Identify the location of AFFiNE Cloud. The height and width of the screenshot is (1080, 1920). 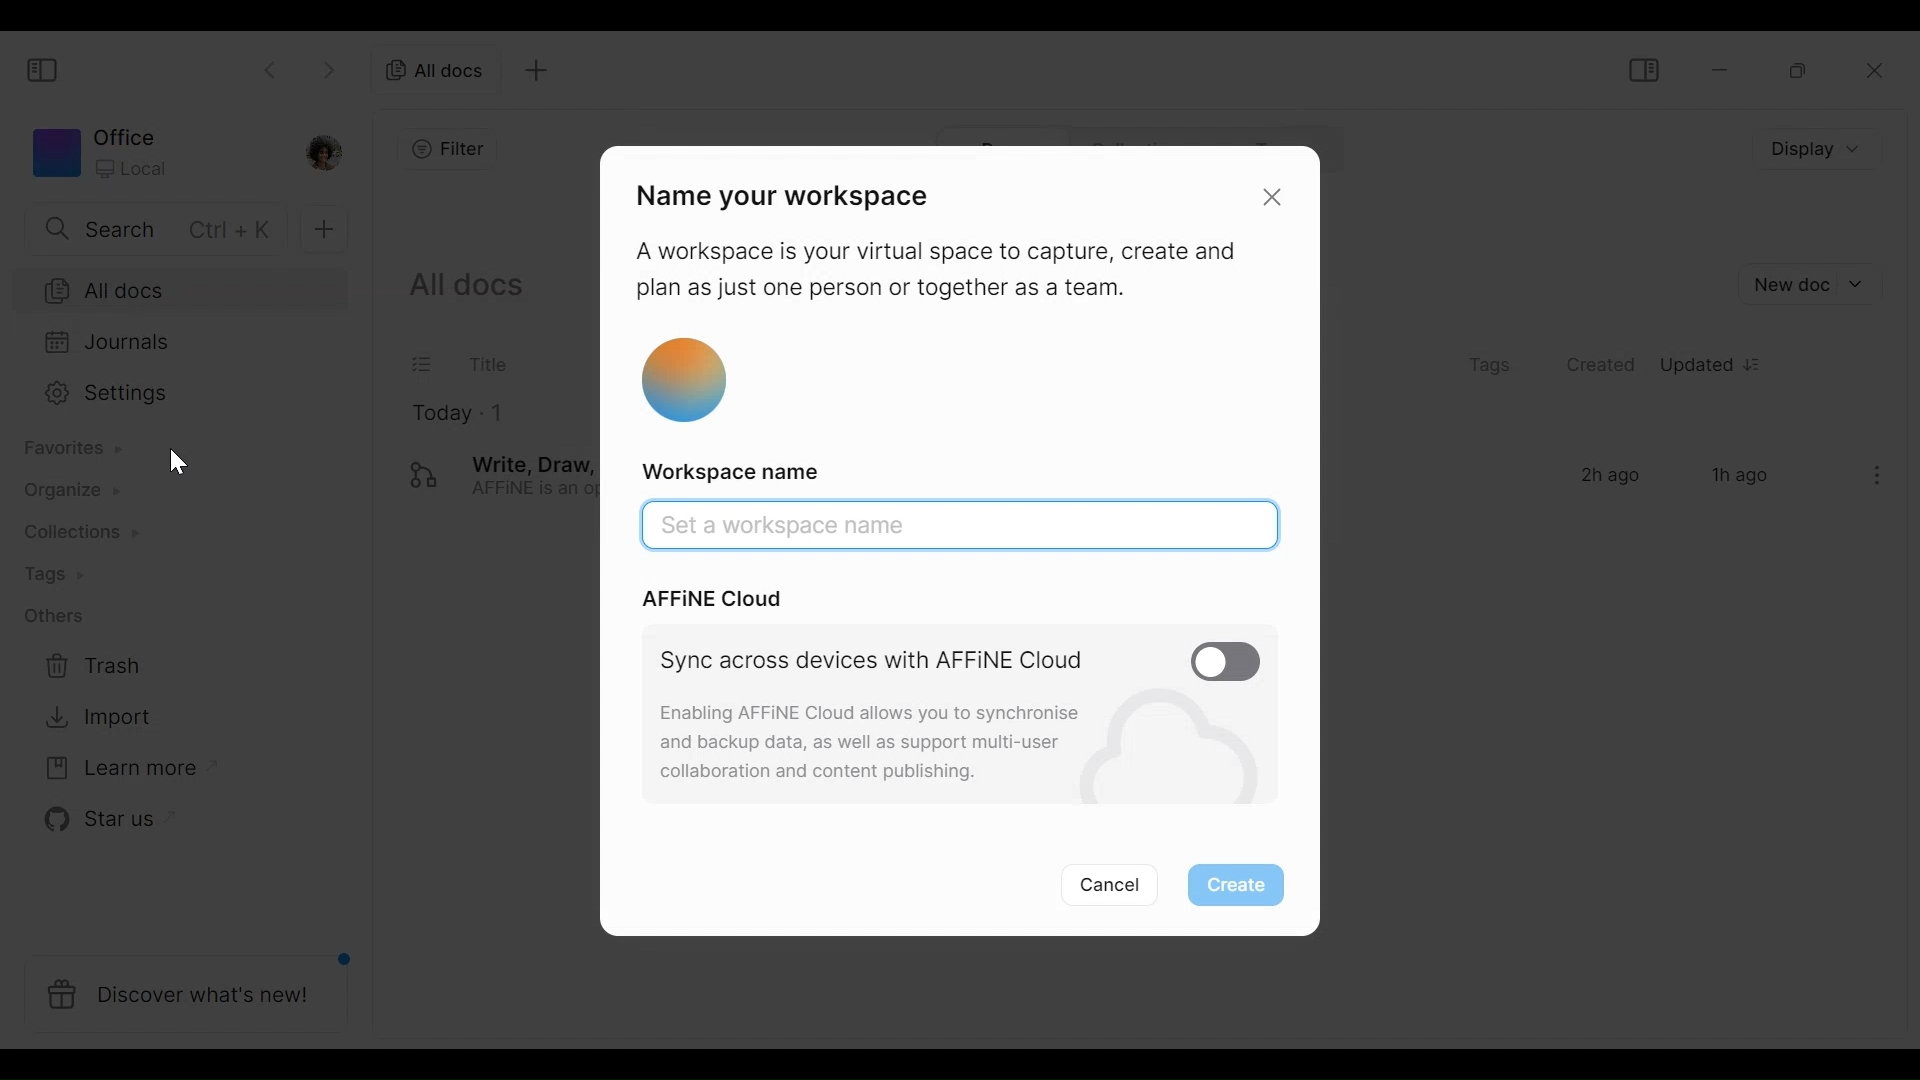
(717, 601).